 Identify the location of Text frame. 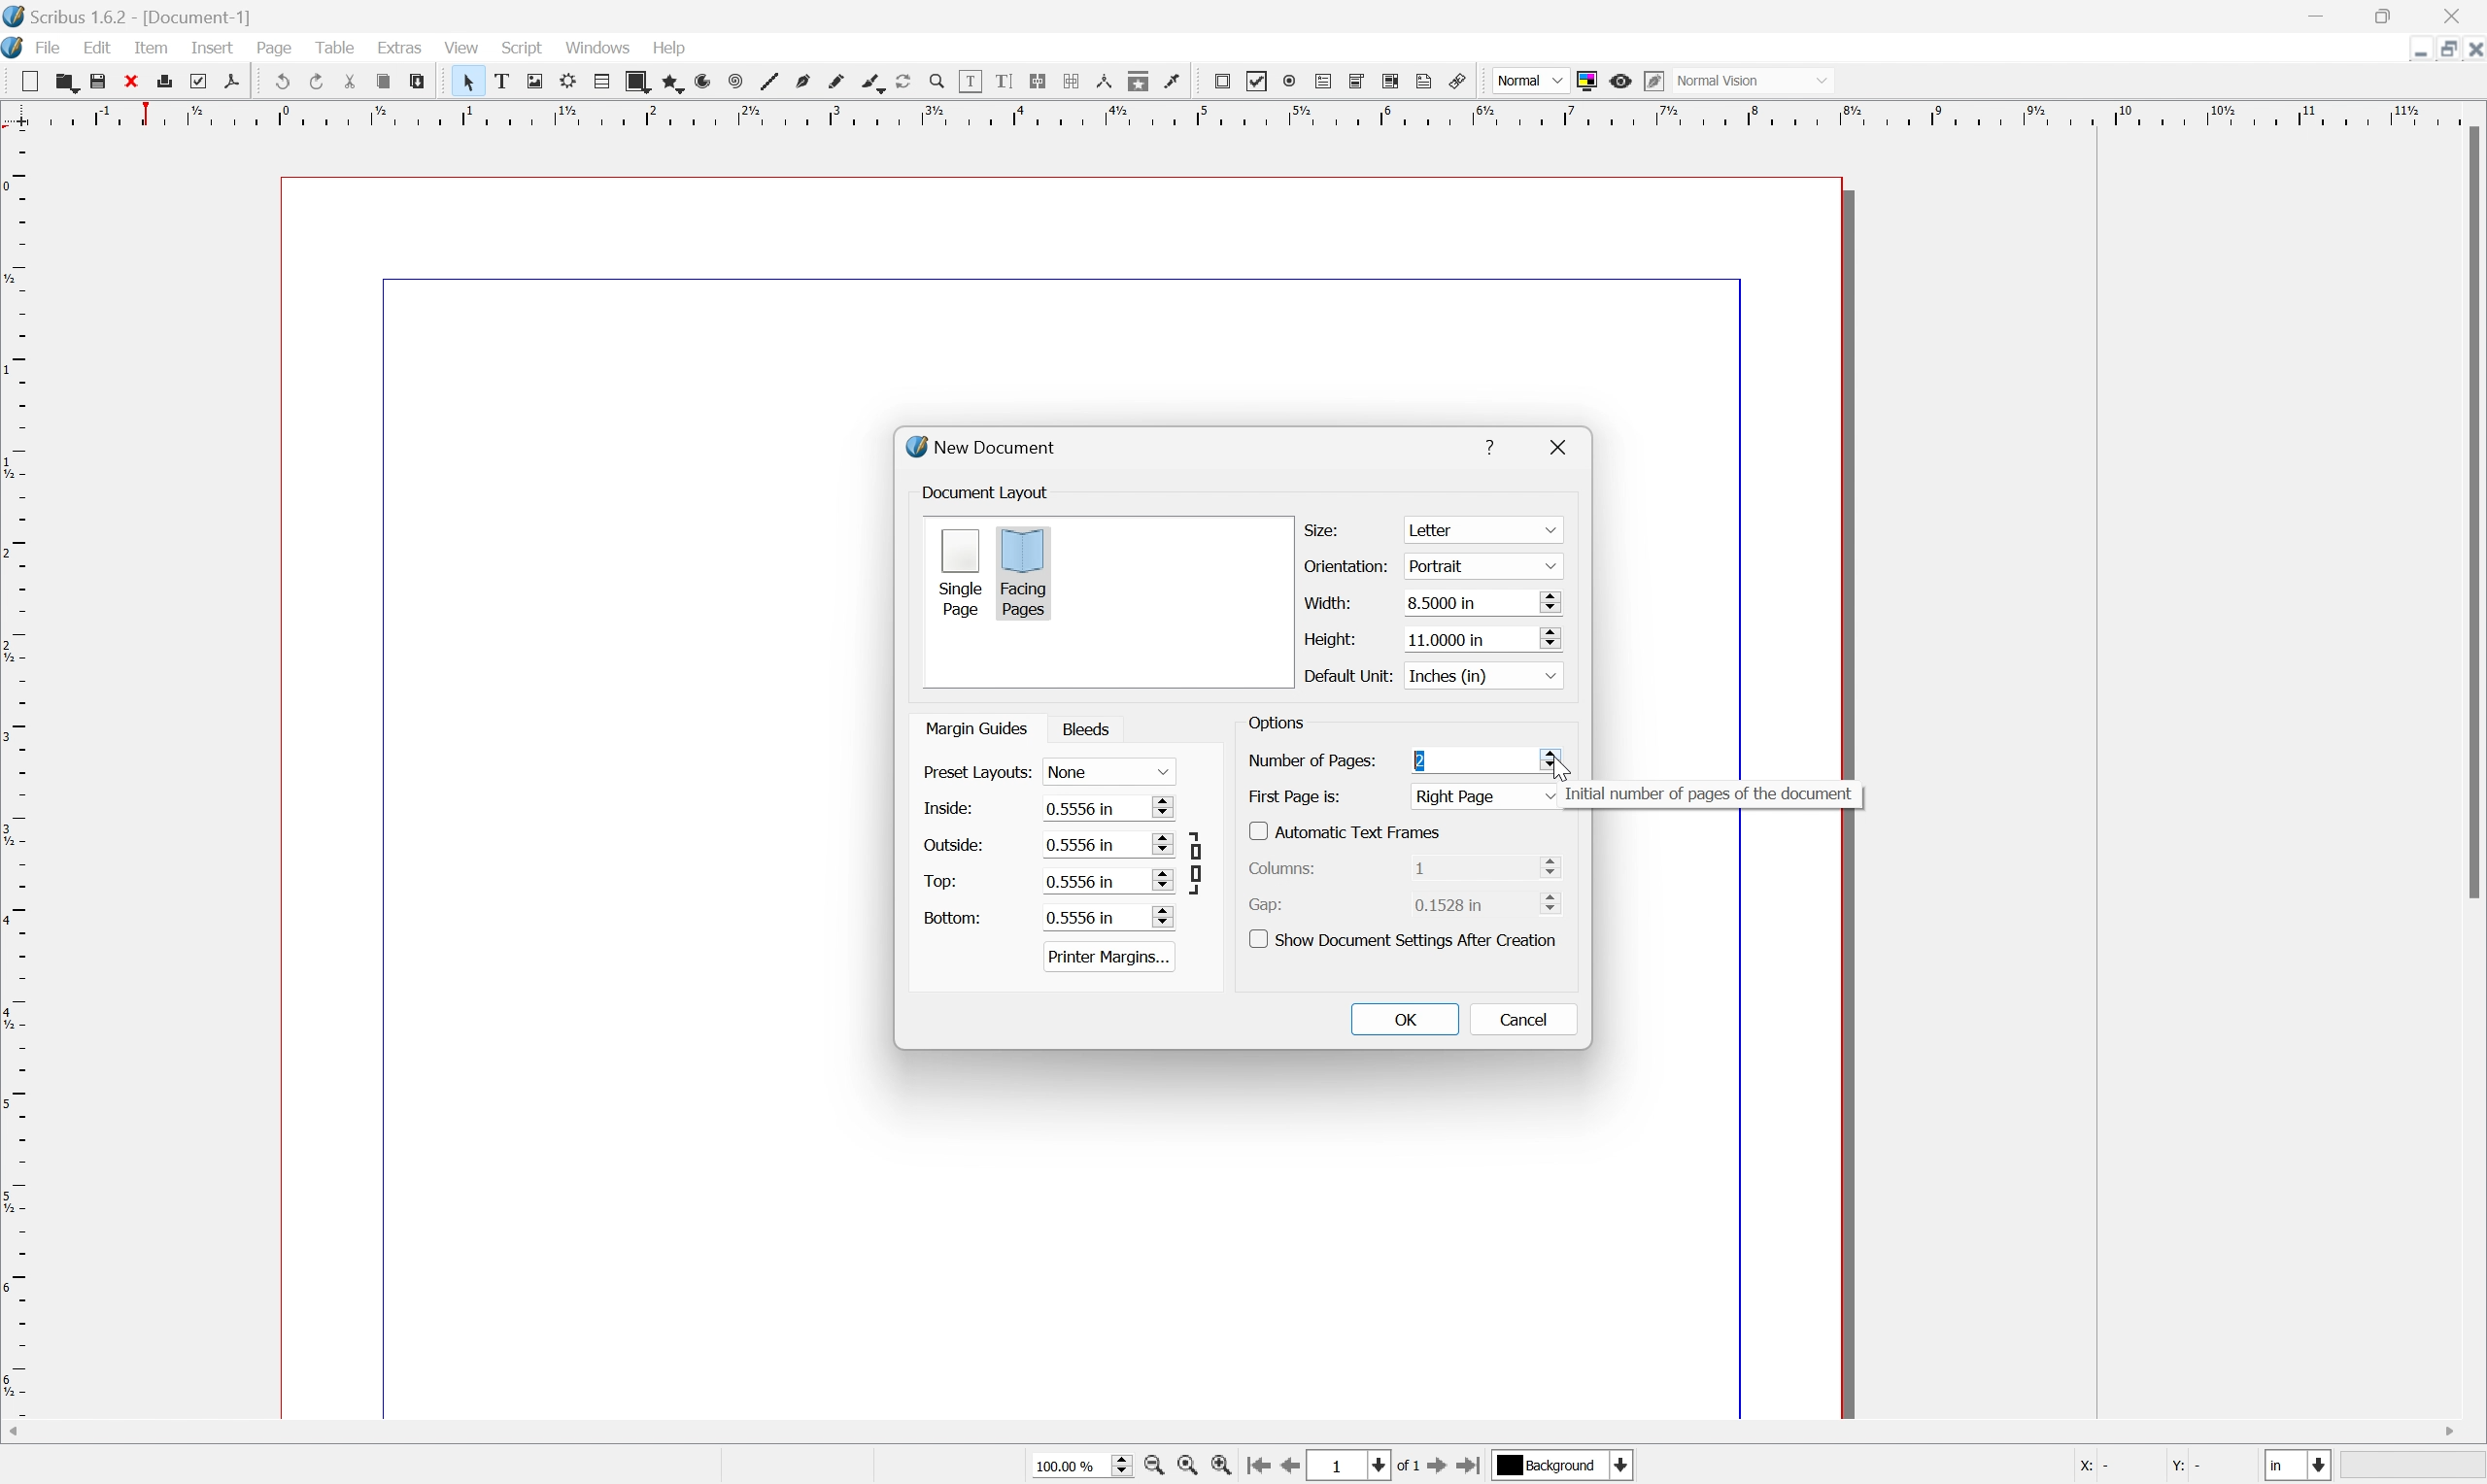
(501, 82).